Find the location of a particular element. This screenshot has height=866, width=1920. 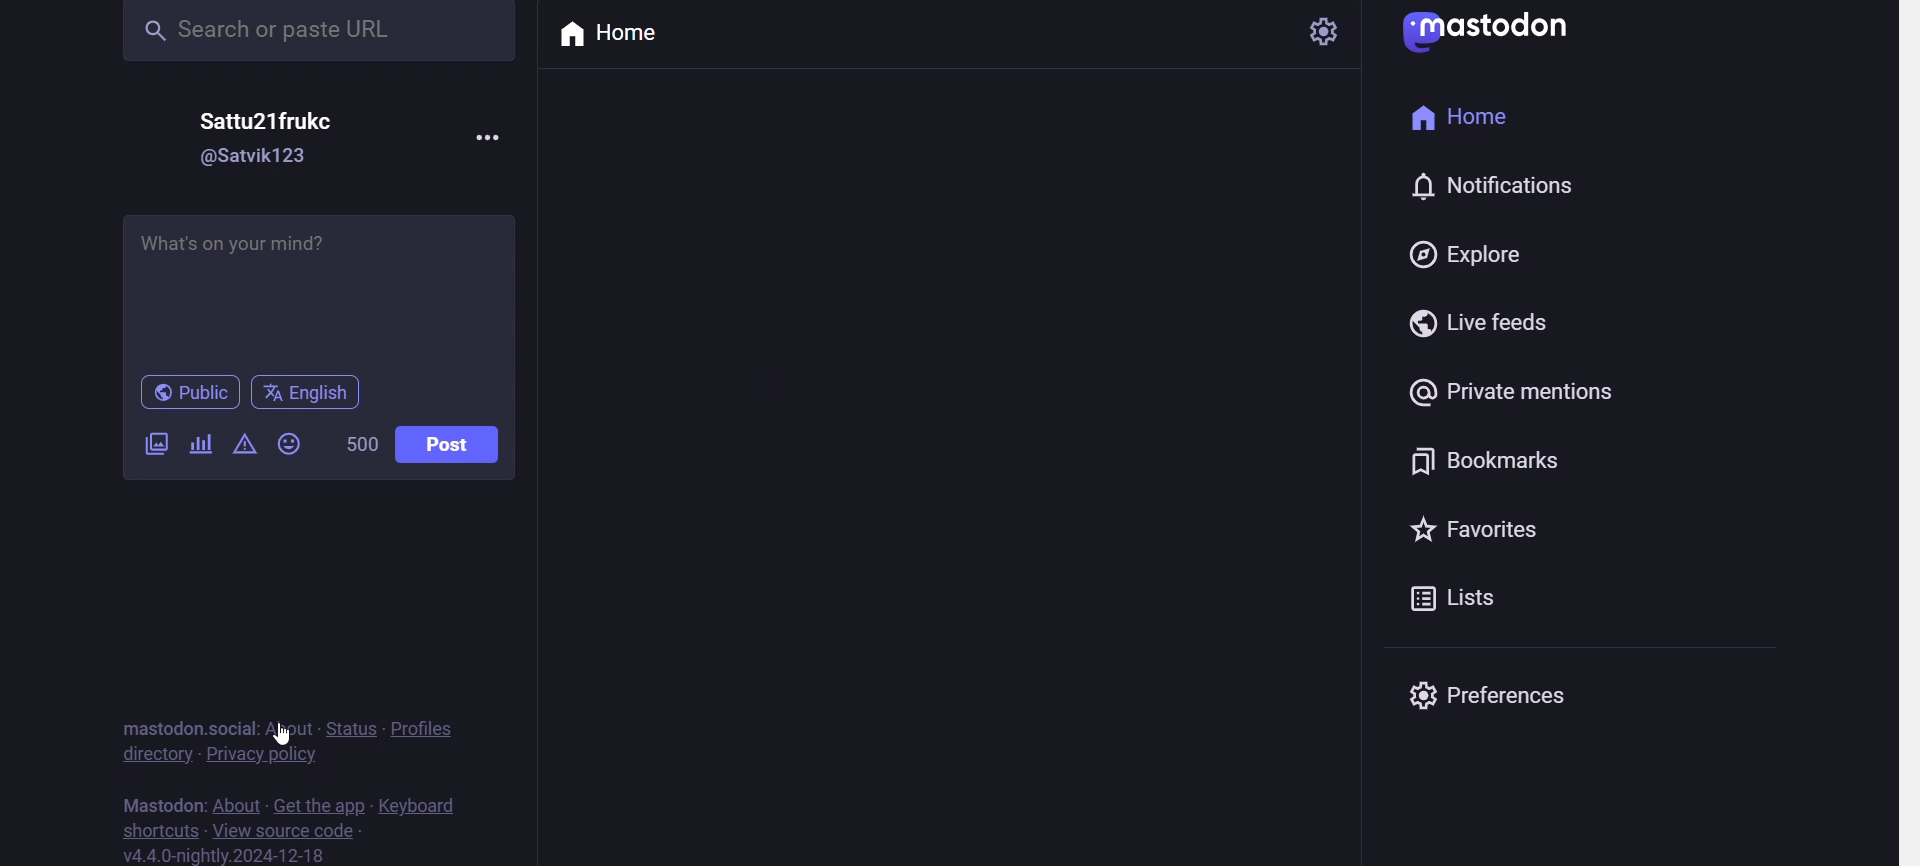

version is located at coordinates (228, 855).